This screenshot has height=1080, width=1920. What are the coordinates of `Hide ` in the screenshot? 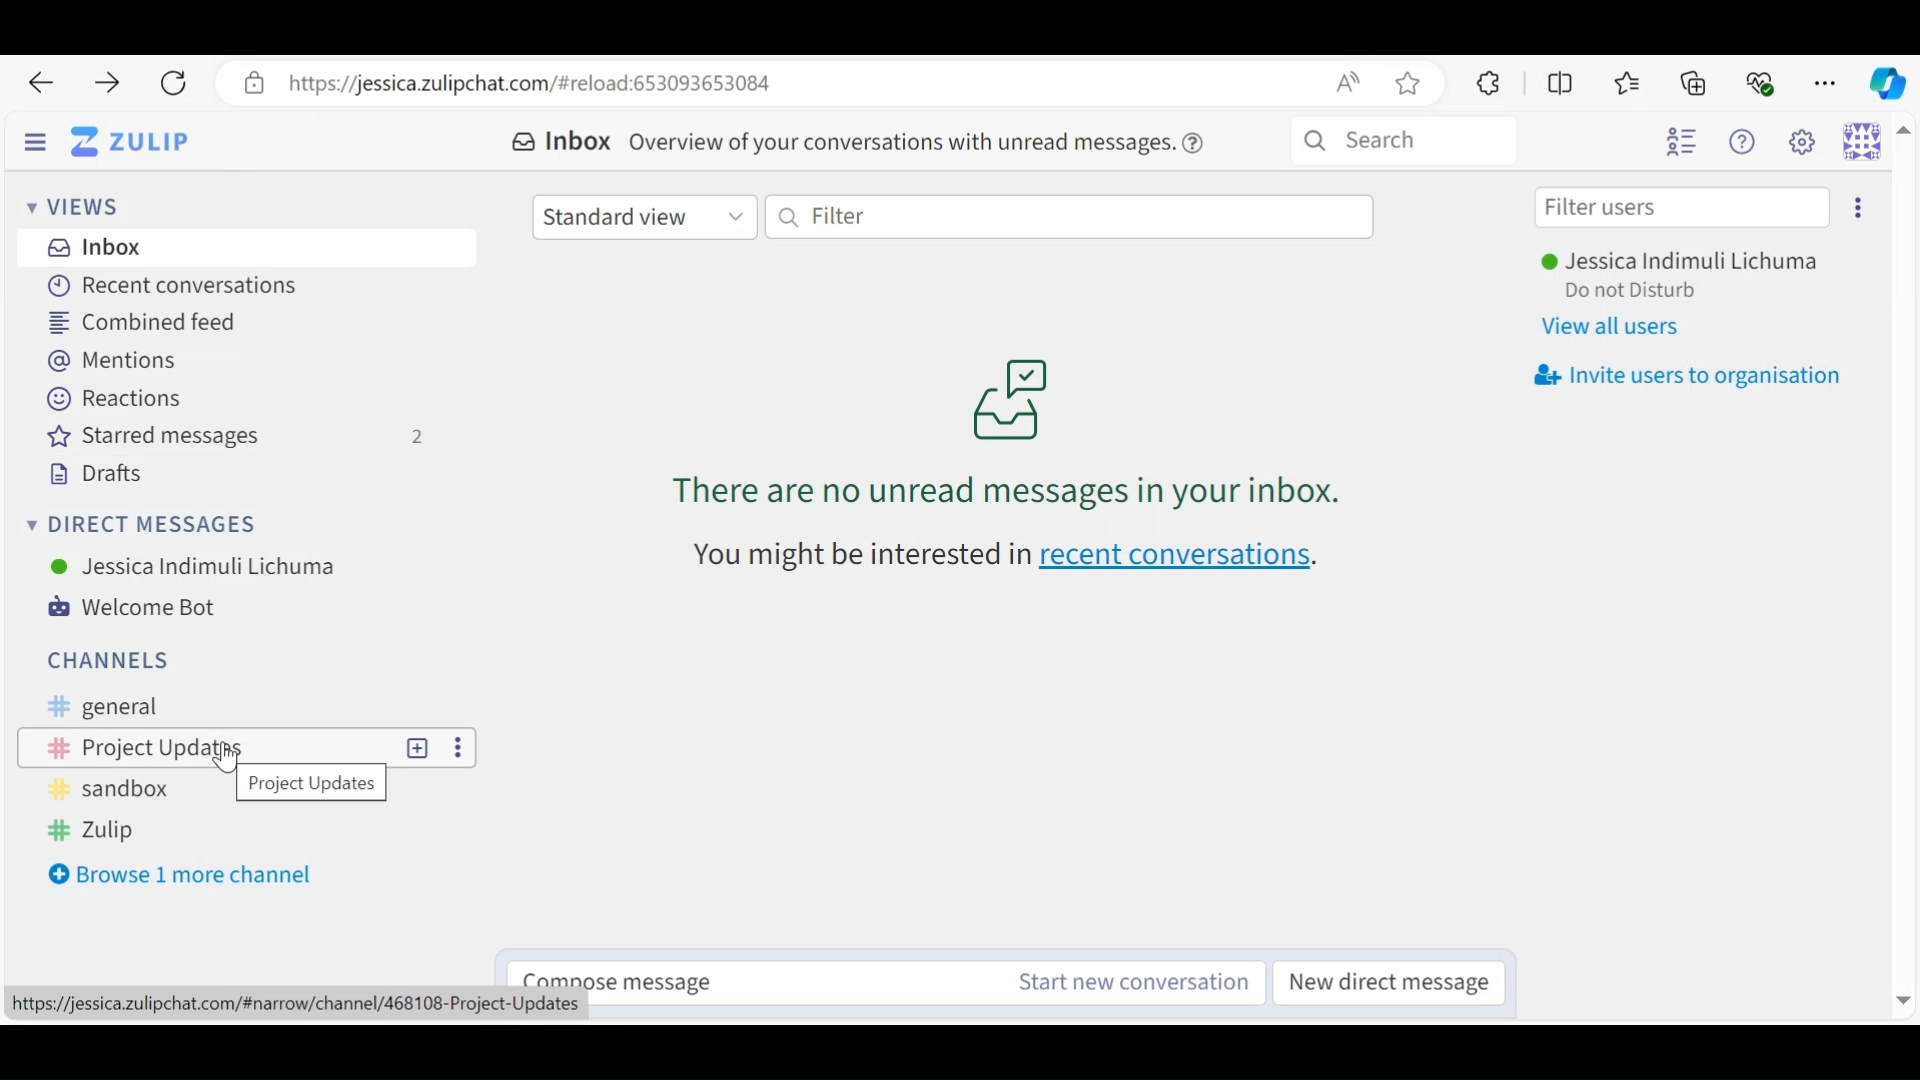 It's located at (35, 144).